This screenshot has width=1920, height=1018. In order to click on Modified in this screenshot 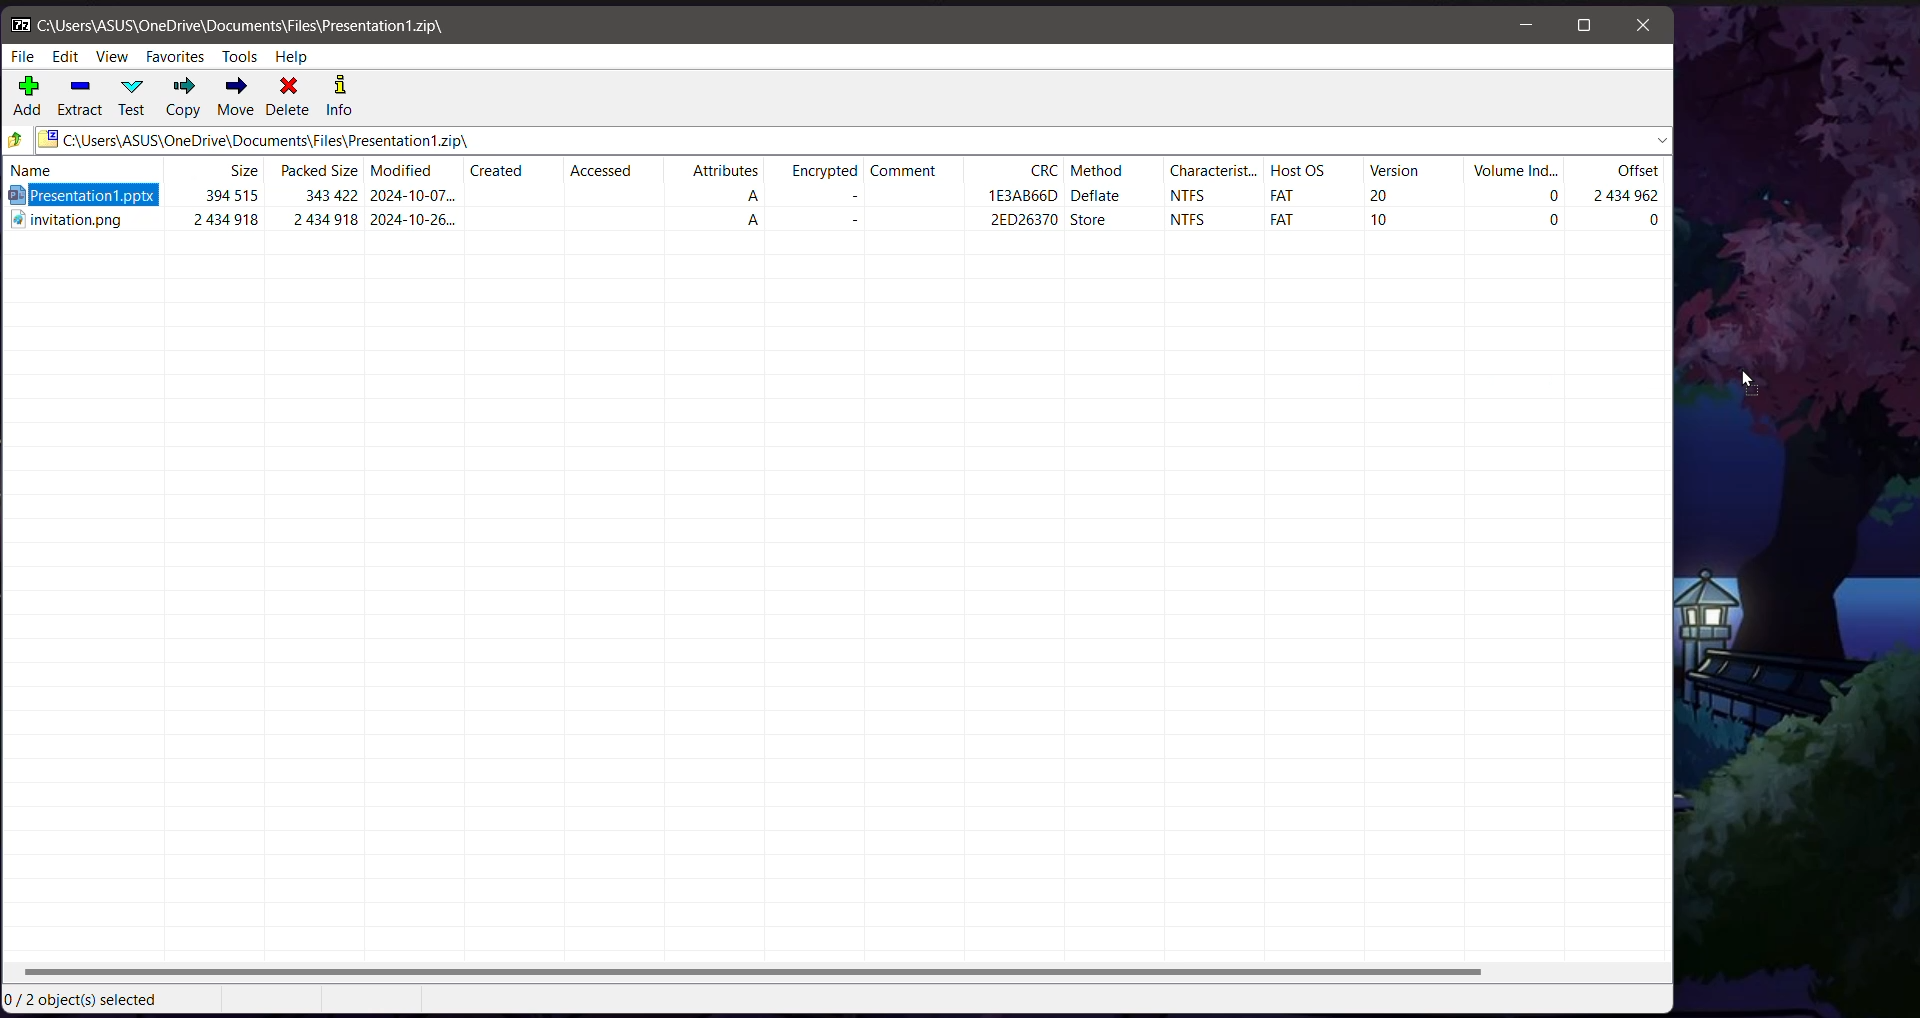, I will do `click(404, 172)`.